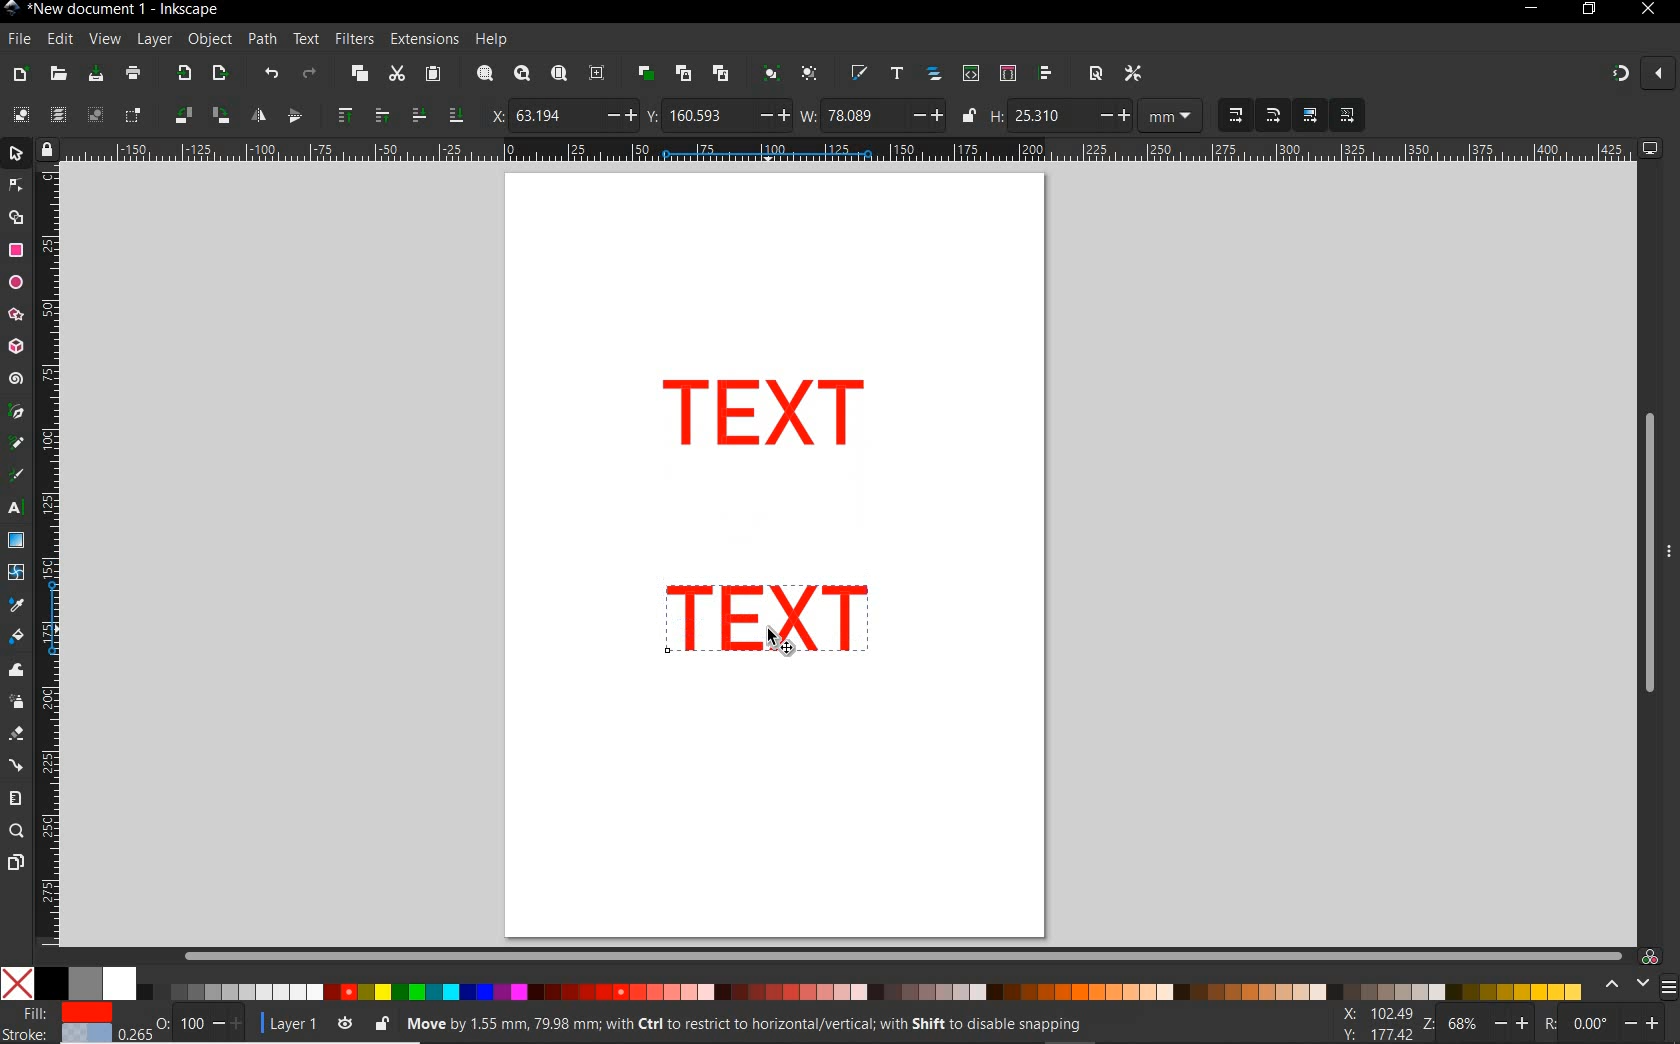  Describe the element at coordinates (435, 115) in the screenshot. I see `lower selection` at that location.